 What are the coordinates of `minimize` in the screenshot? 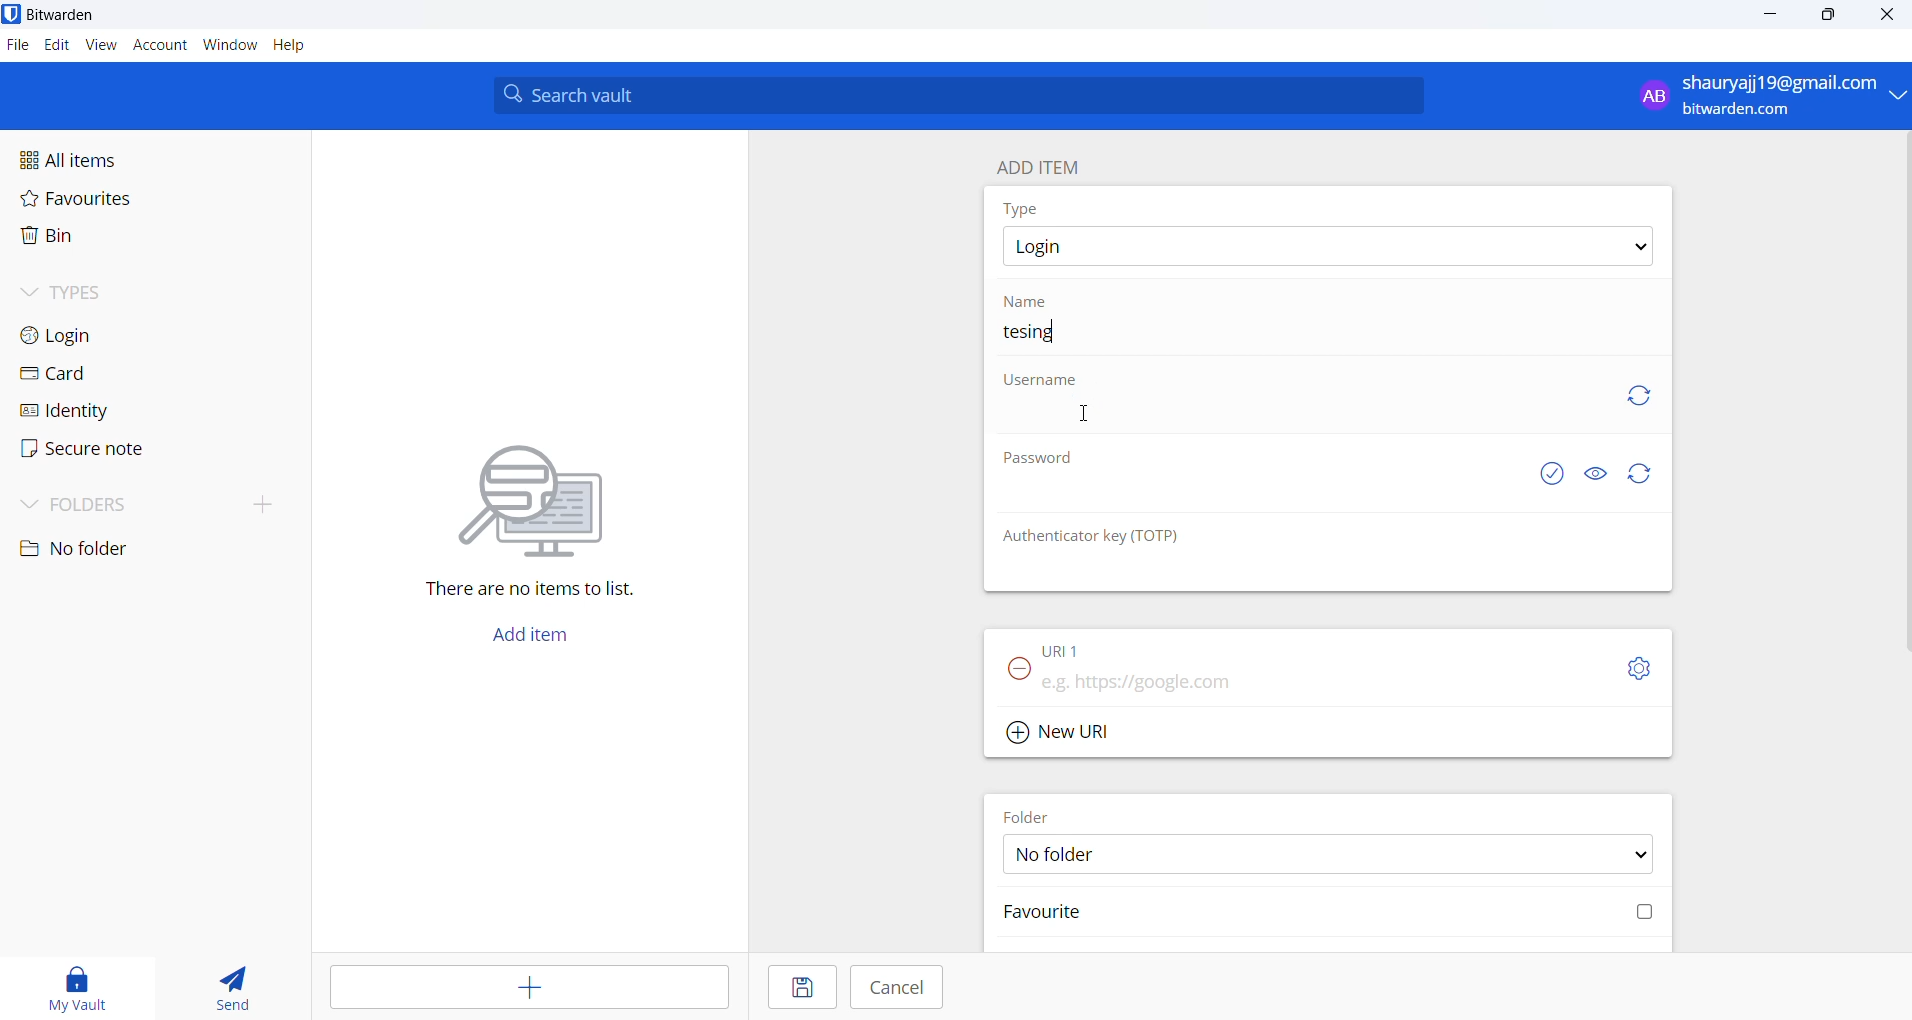 It's located at (1768, 20).